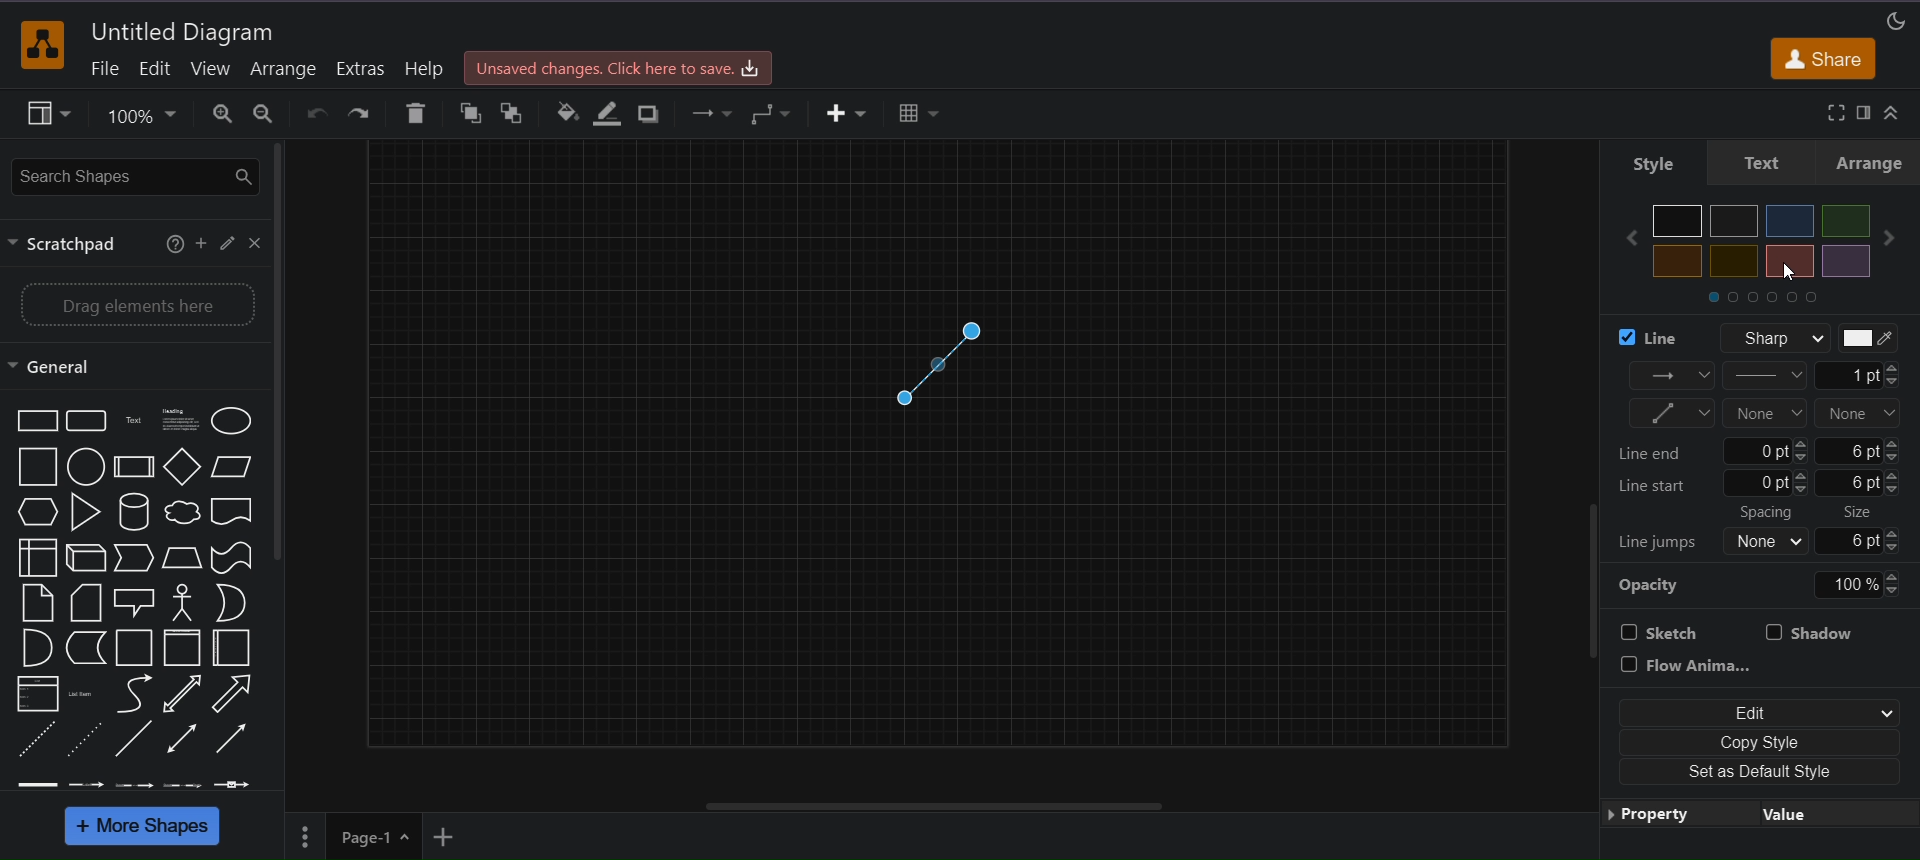  Describe the element at coordinates (616, 67) in the screenshot. I see `Unsaved changes. Click here to save.` at that location.